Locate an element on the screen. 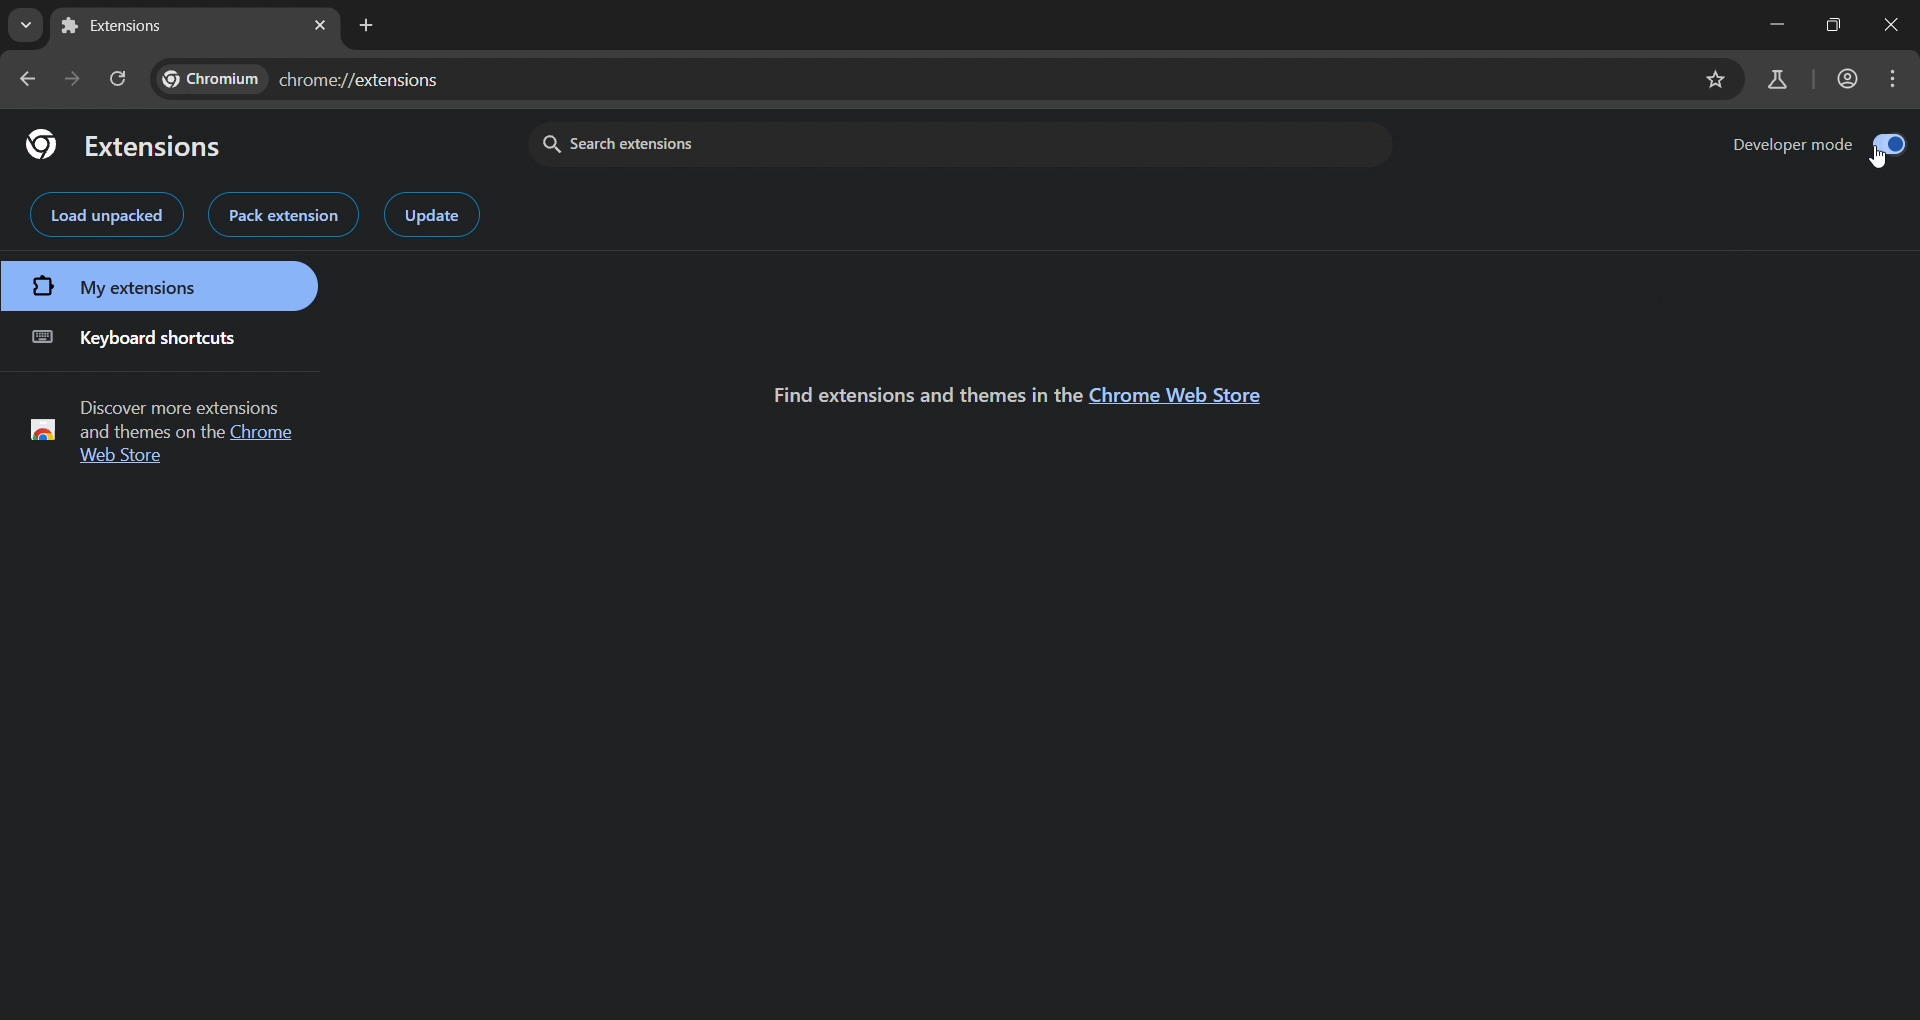 The image size is (1920, 1020). search tab is located at coordinates (22, 23).